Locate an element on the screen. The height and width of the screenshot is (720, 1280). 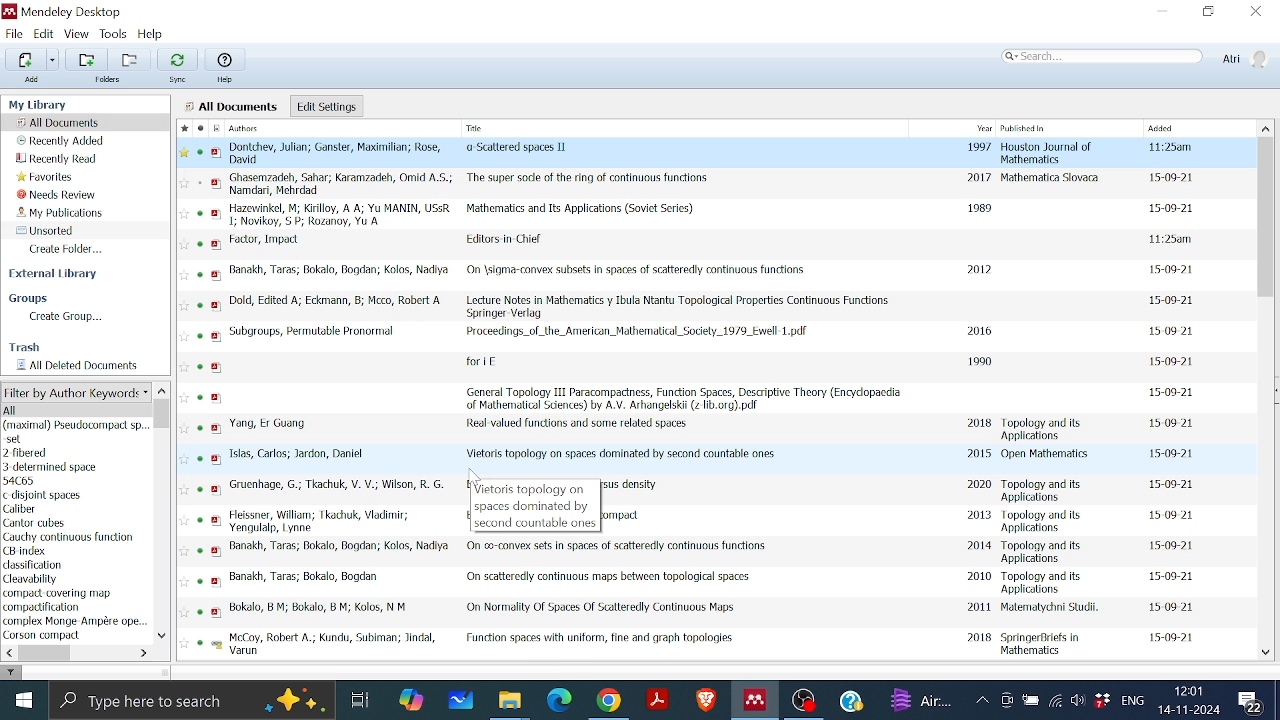
Keyword is located at coordinates (52, 468).